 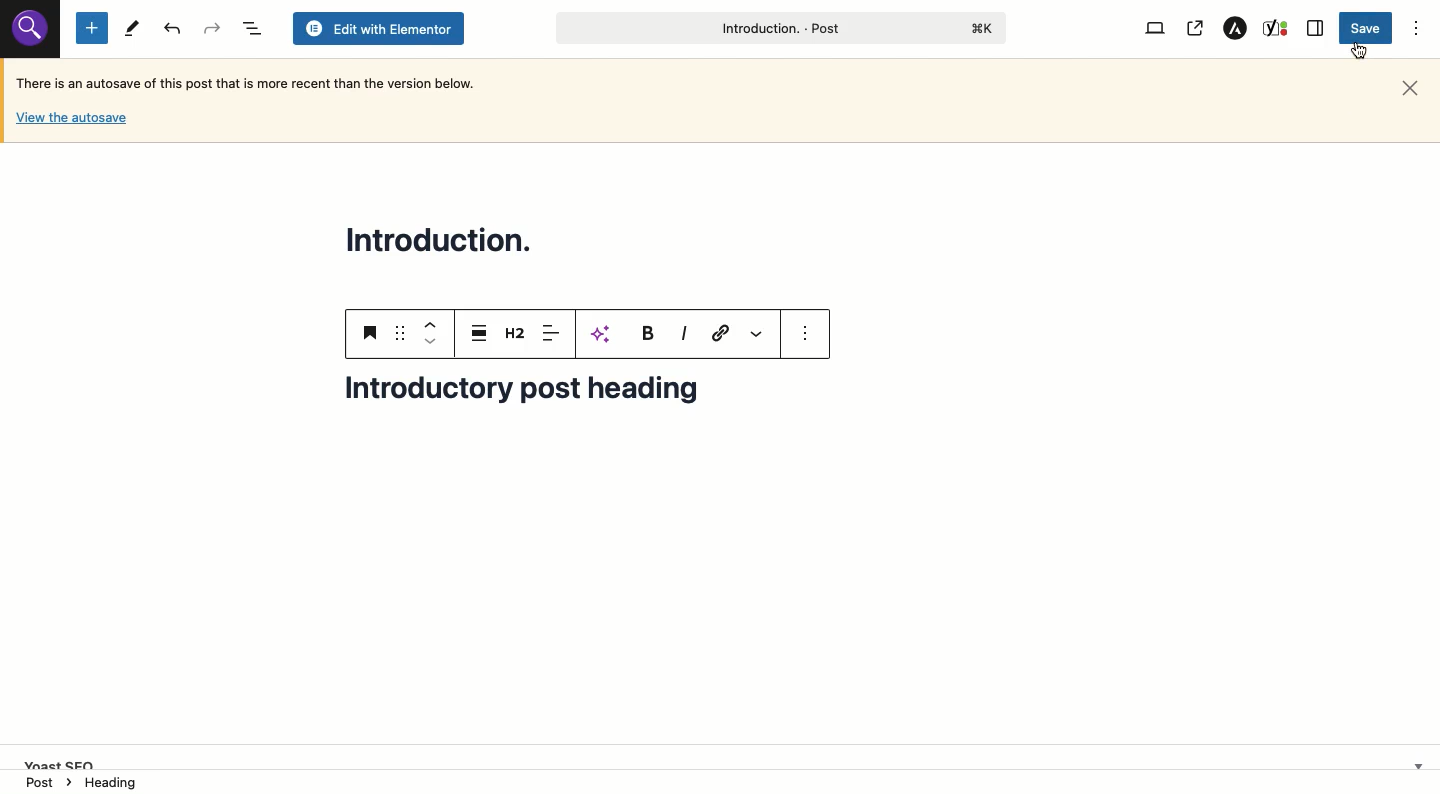 I want to click on Move up down, so click(x=428, y=332).